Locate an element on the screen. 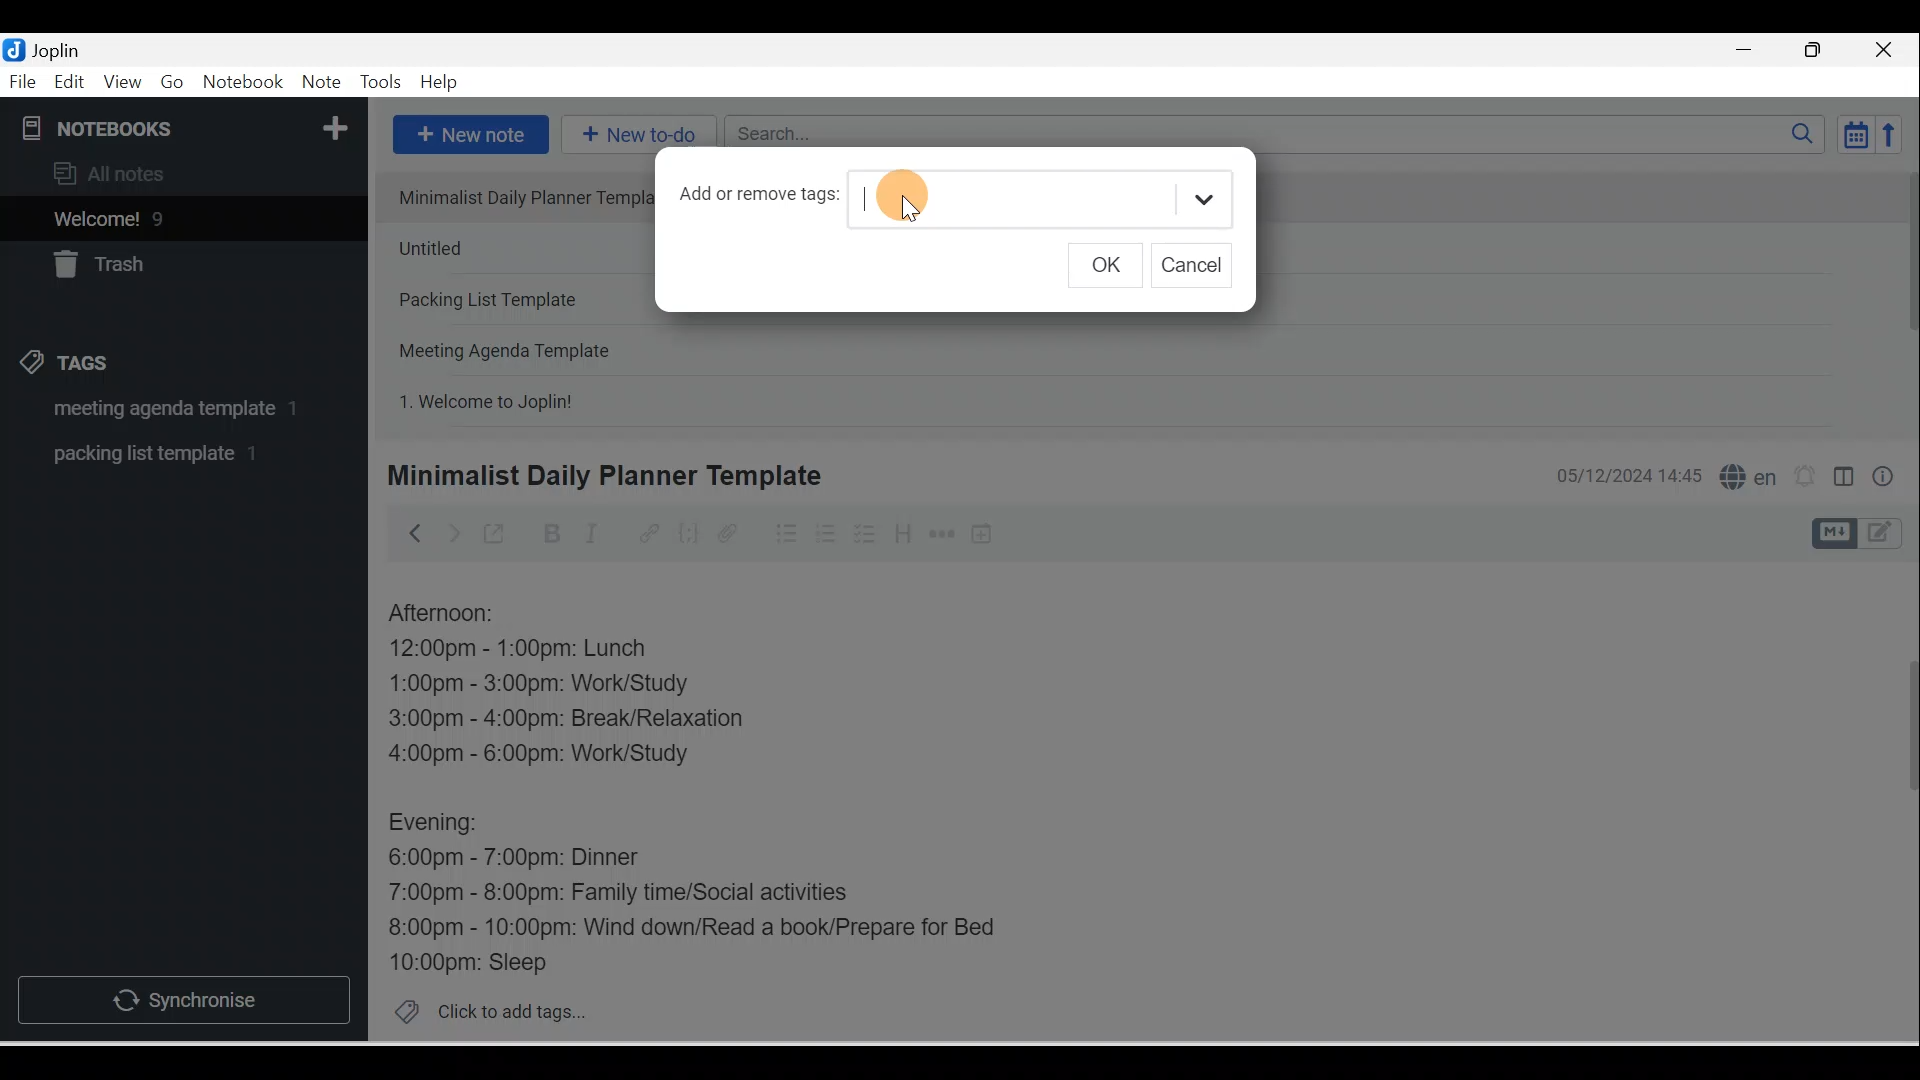  Edit is located at coordinates (71, 83).